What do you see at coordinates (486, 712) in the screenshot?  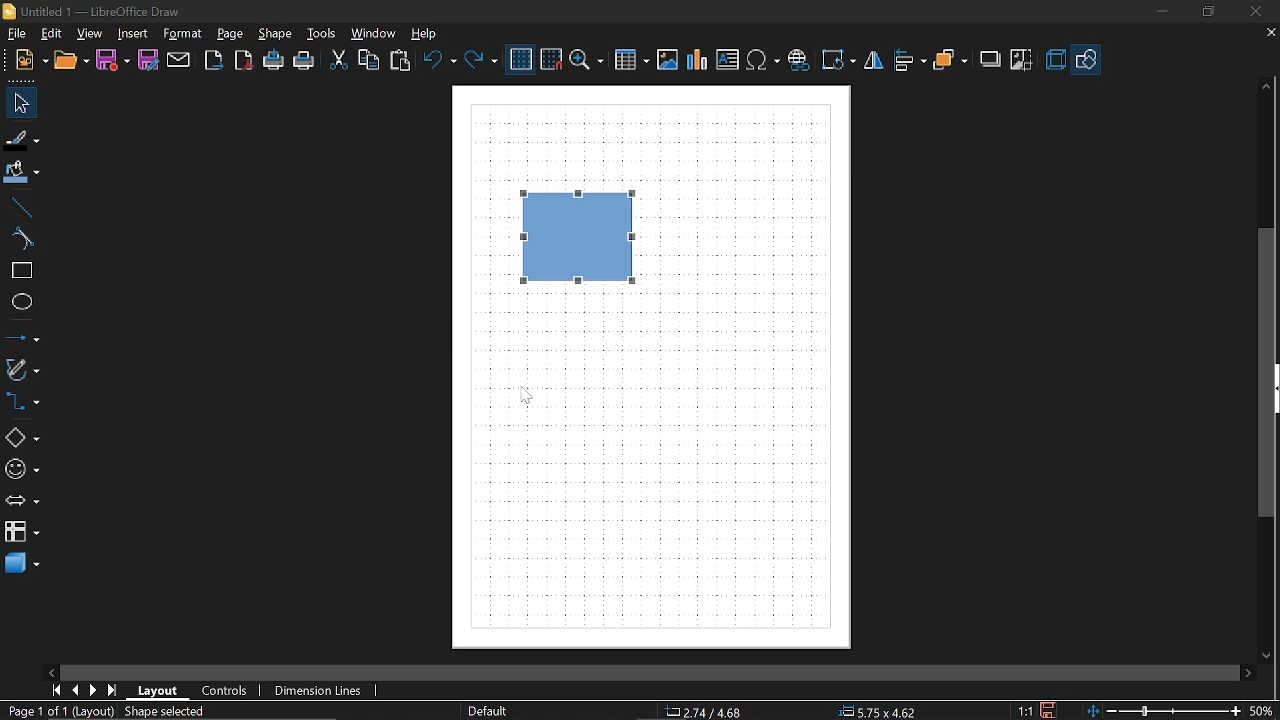 I see `Page style` at bounding box center [486, 712].